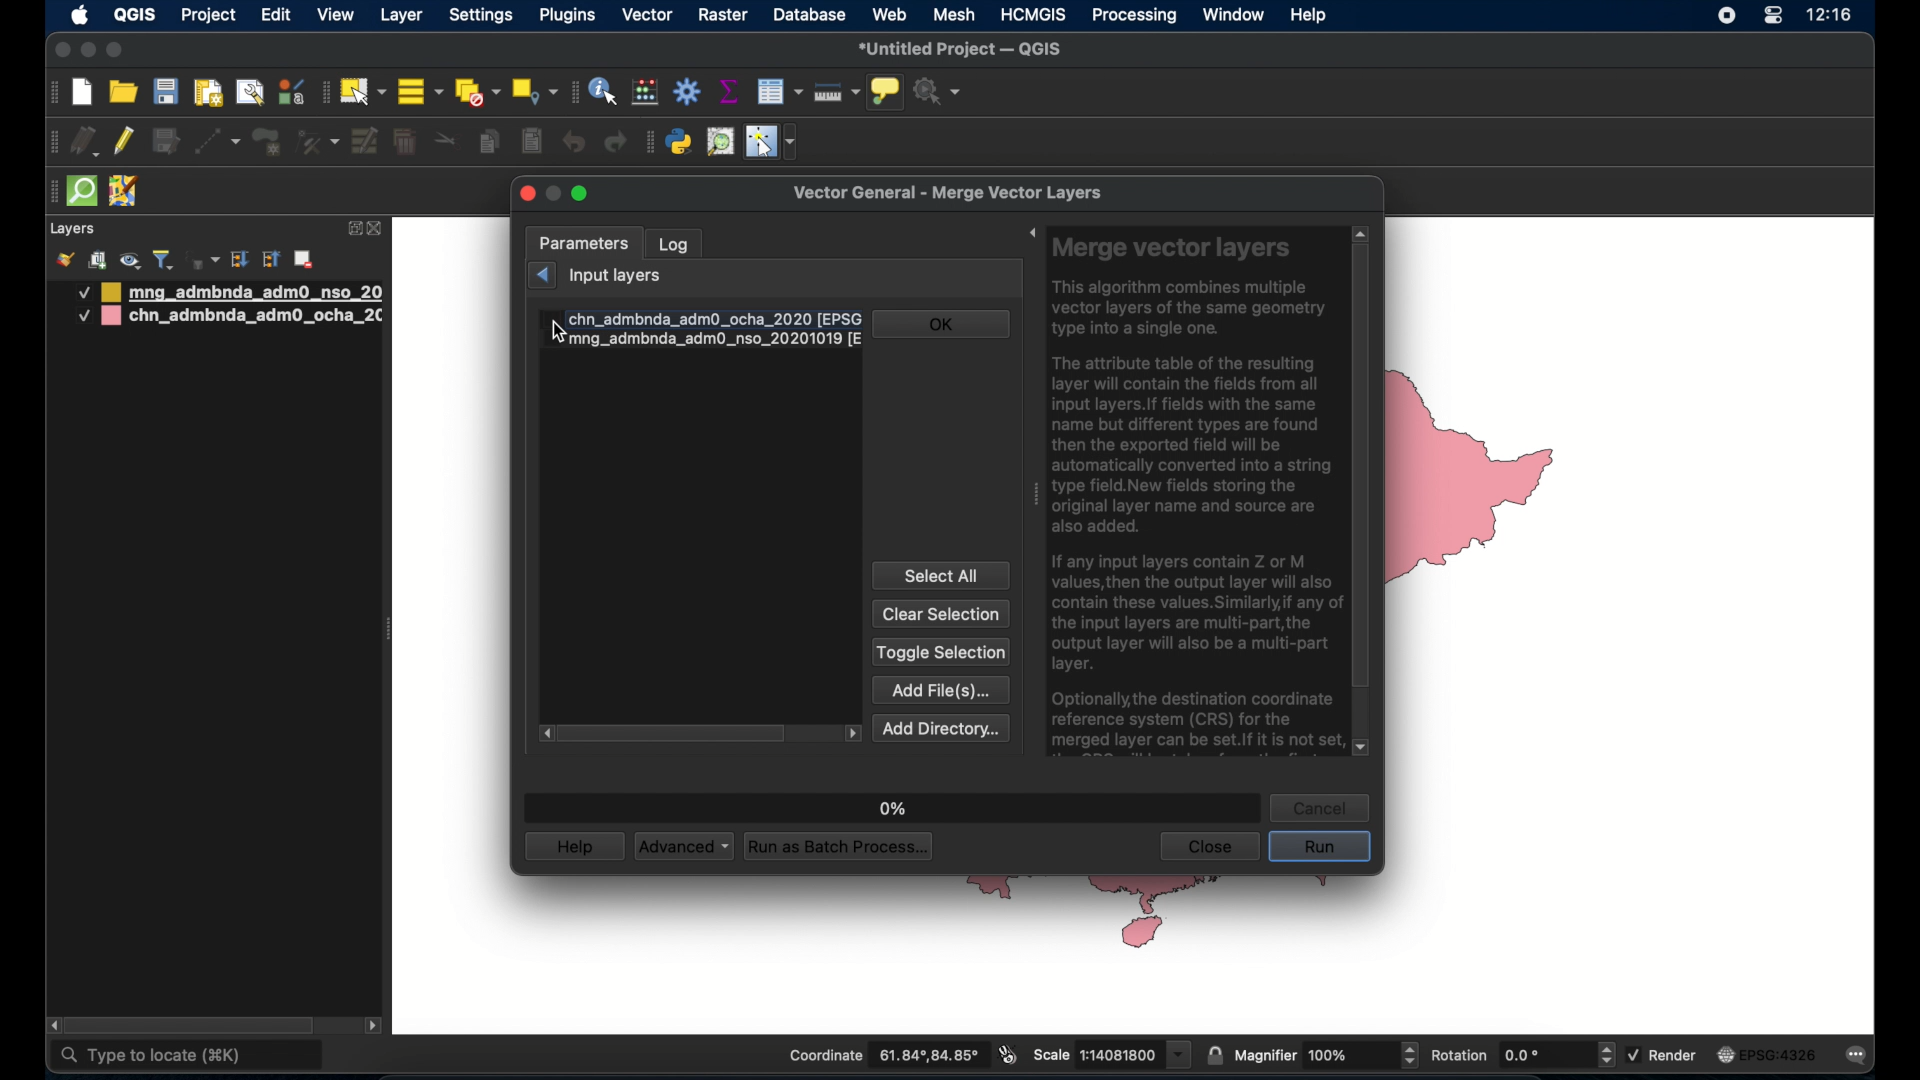 This screenshot has height=1080, width=1920. What do you see at coordinates (216, 140) in the screenshot?
I see `digitize with segment` at bounding box center [216, 140].